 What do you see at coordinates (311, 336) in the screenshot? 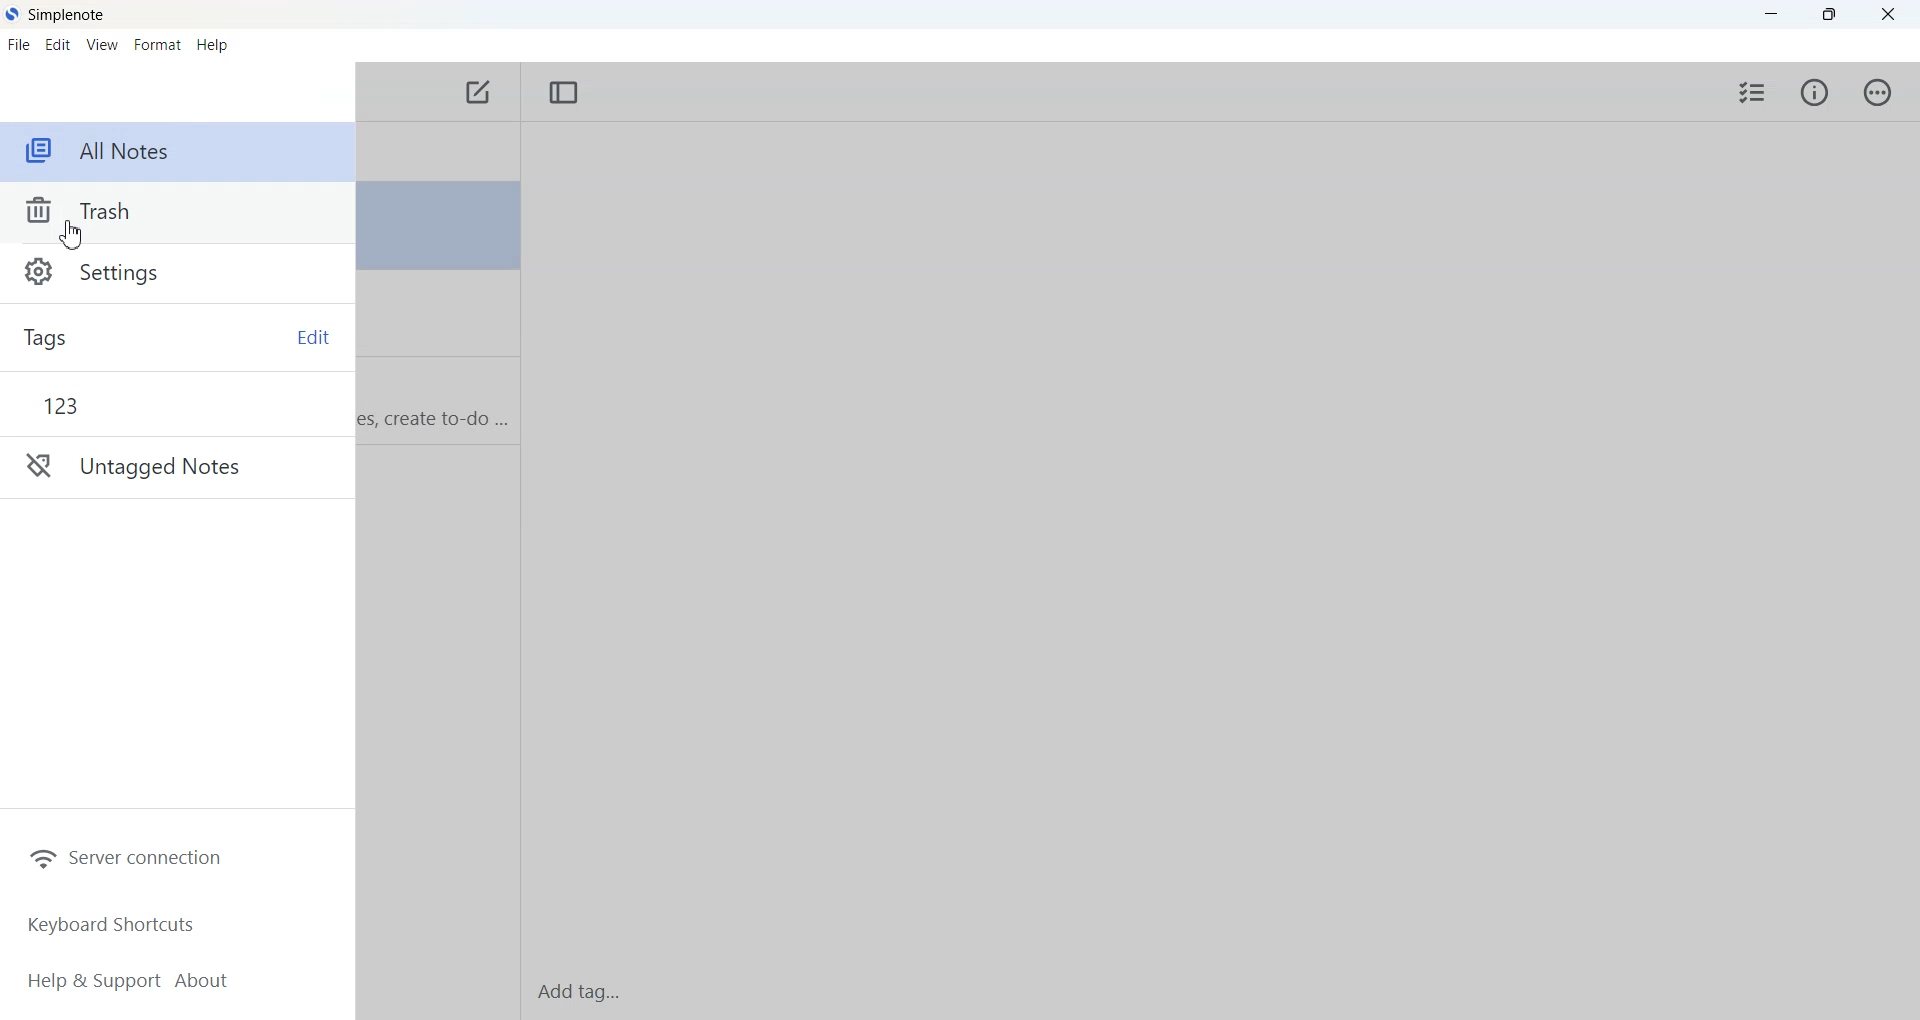
I see `Edit` at bounding box center [311, 336].